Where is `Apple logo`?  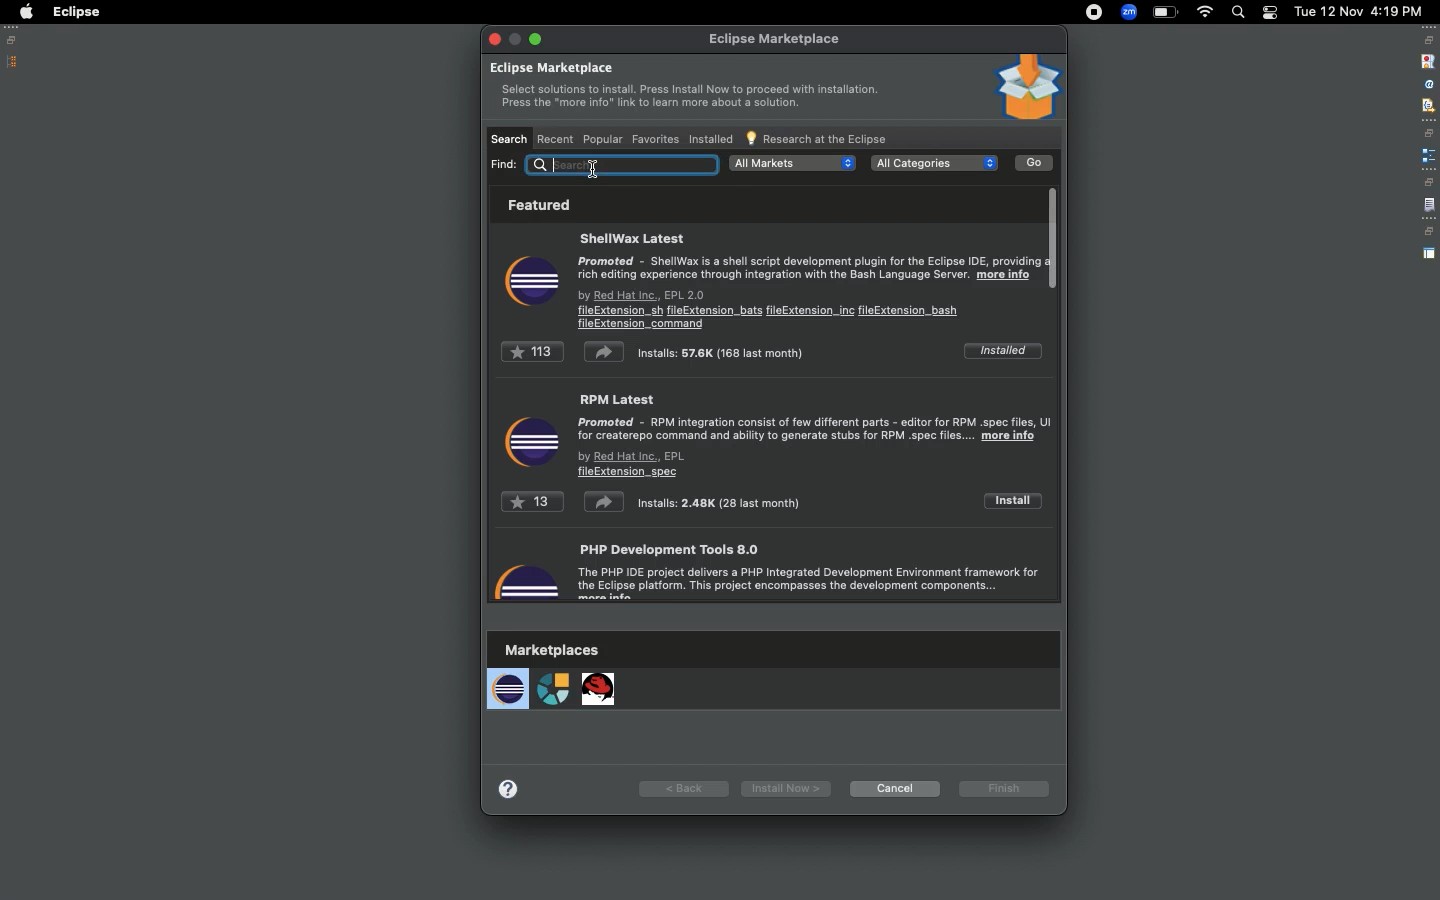 Apple logo is located at coordinates (25, 12).